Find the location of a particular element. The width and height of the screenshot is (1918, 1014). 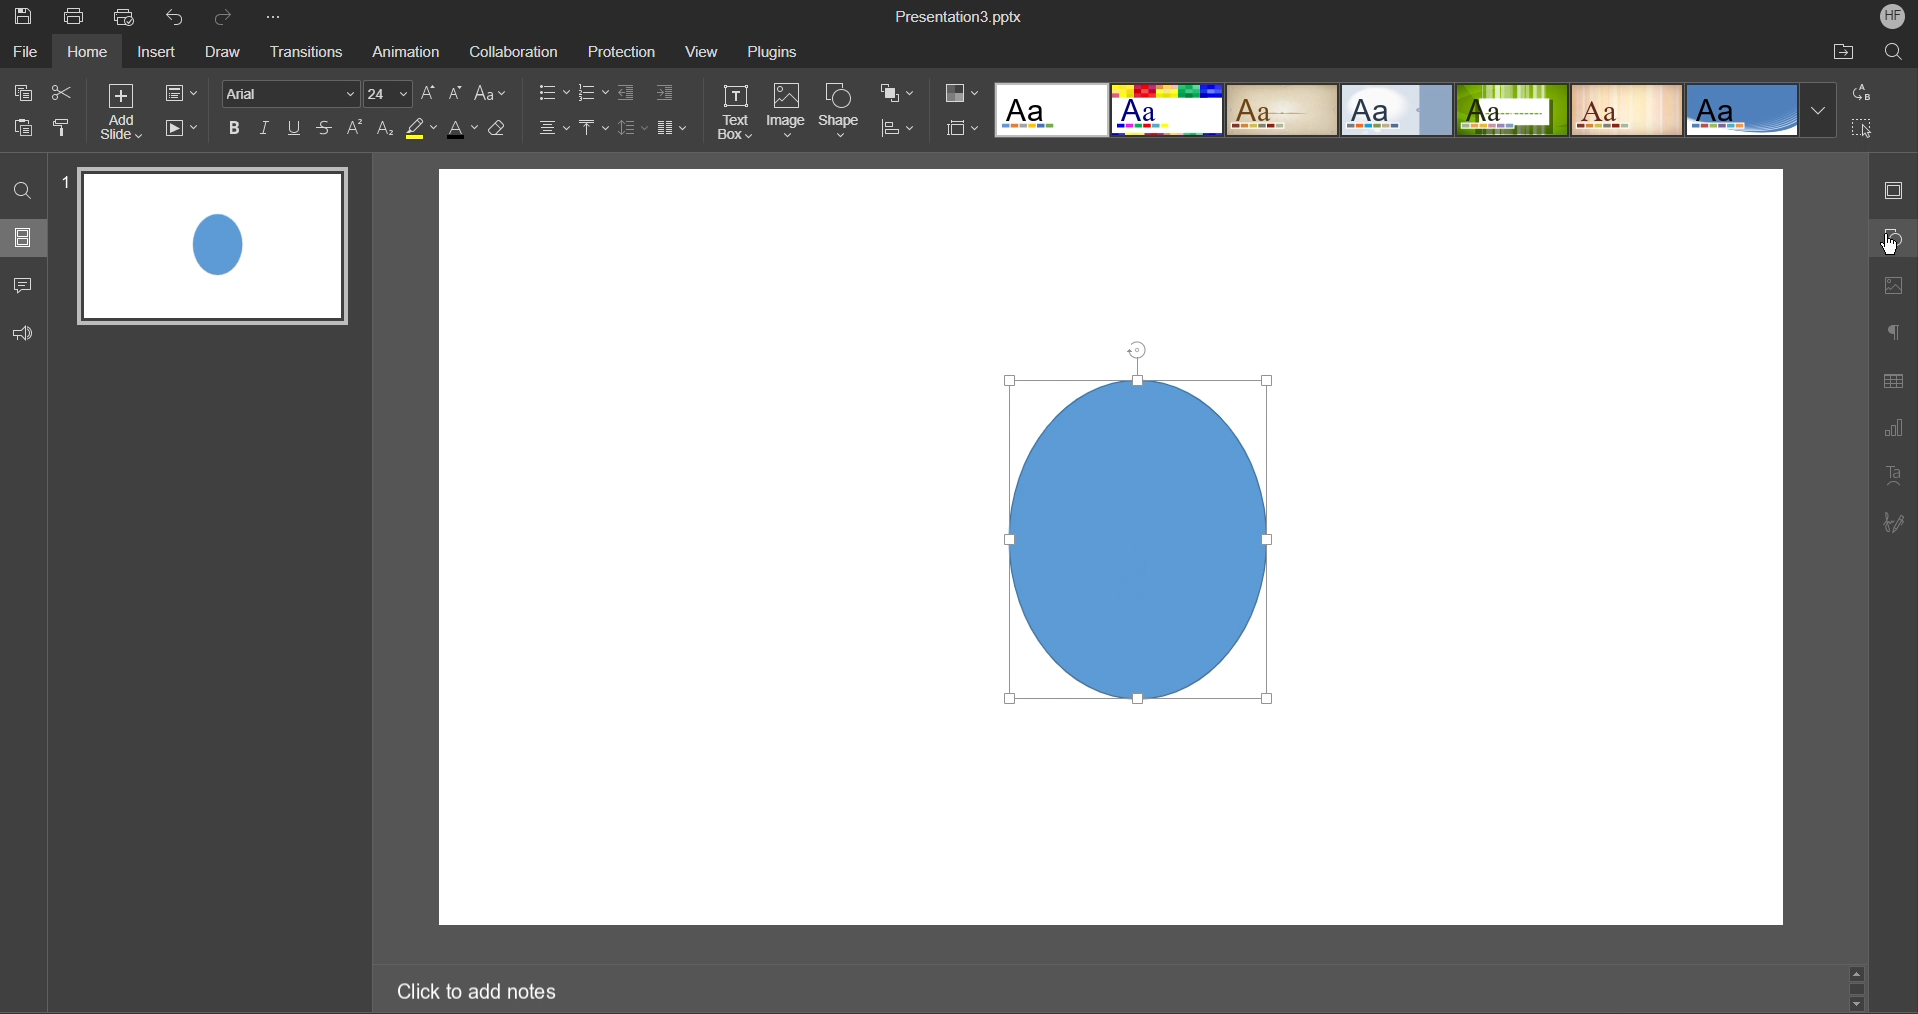

Align is located at coordinates (904, 129).